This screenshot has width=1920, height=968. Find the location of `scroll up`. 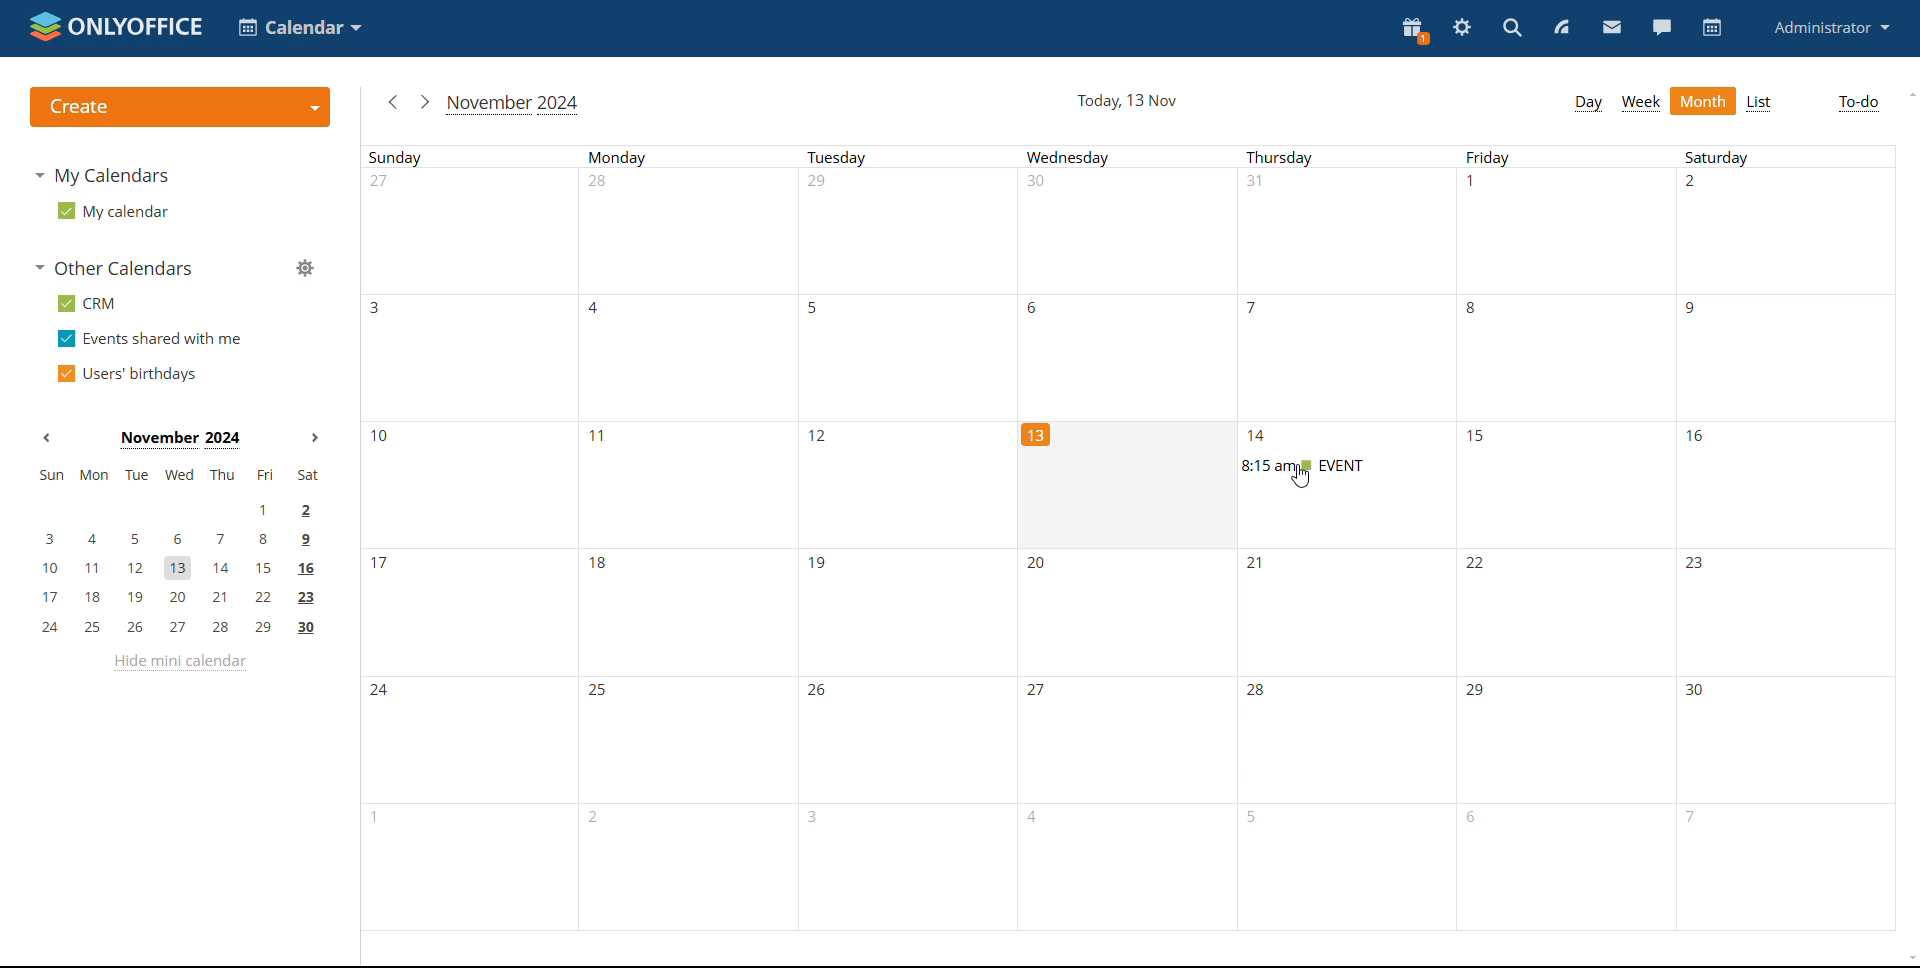

scroll up is located at coordinates (1911, 94).